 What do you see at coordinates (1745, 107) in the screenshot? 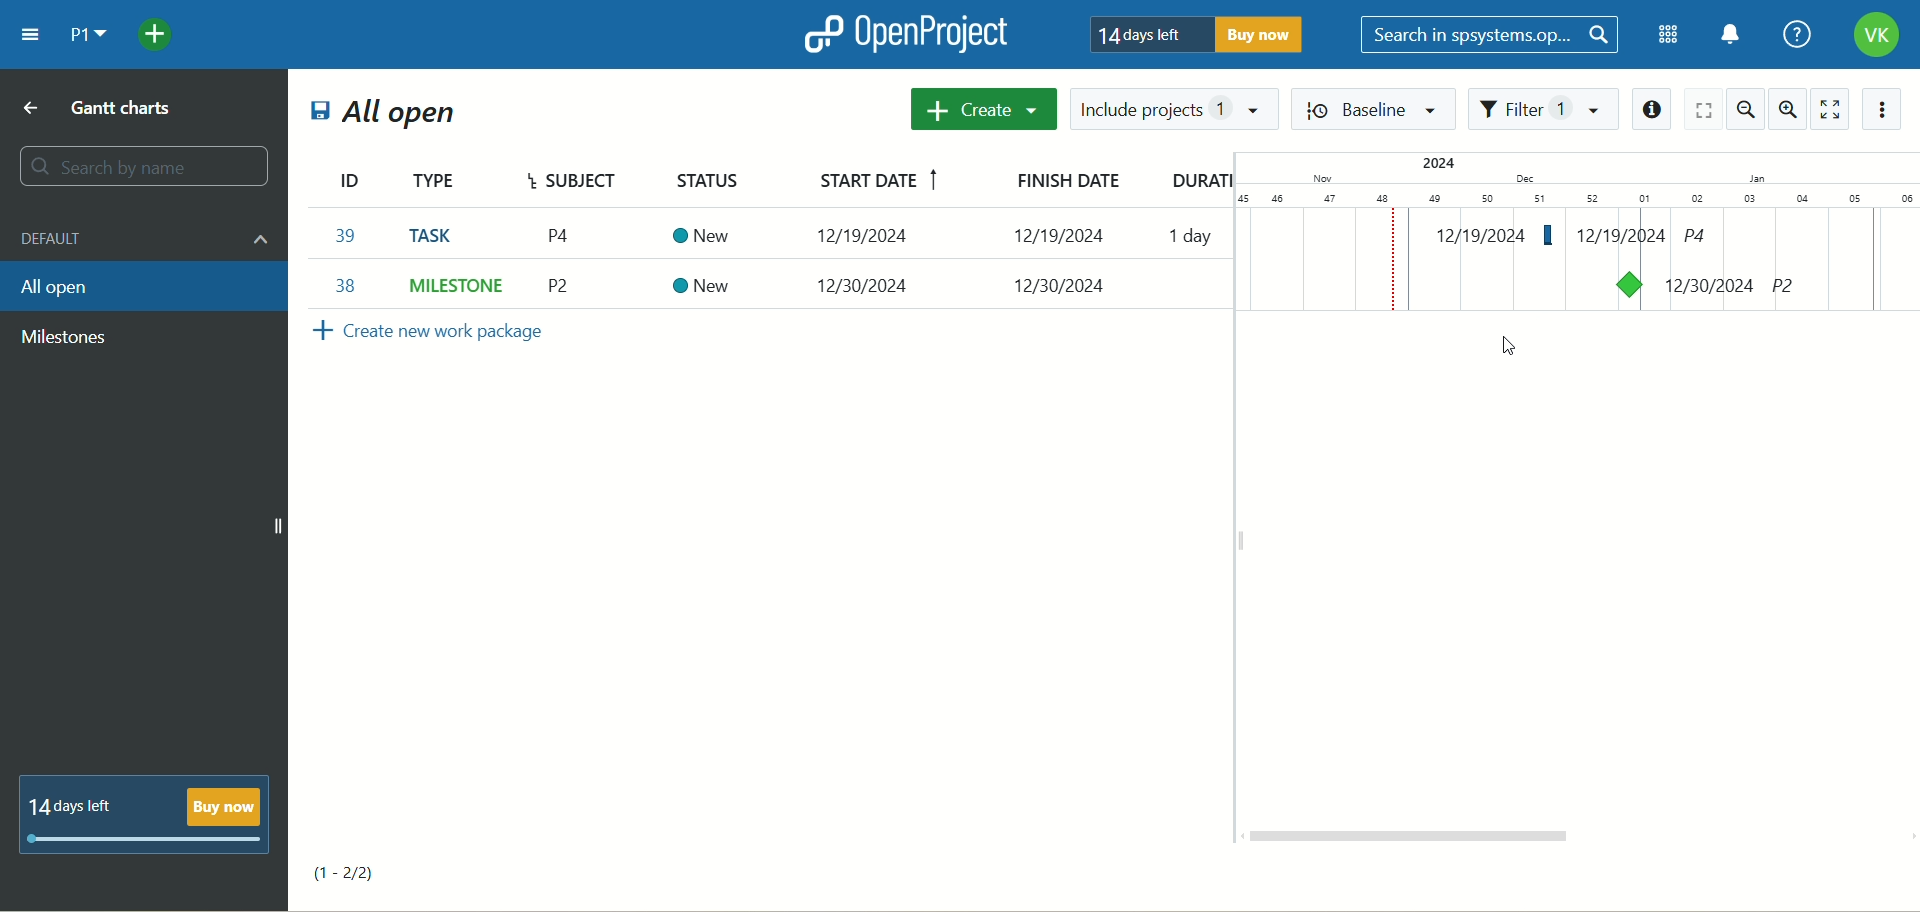
I see `zoom out` at bounding box center [1745, 107].